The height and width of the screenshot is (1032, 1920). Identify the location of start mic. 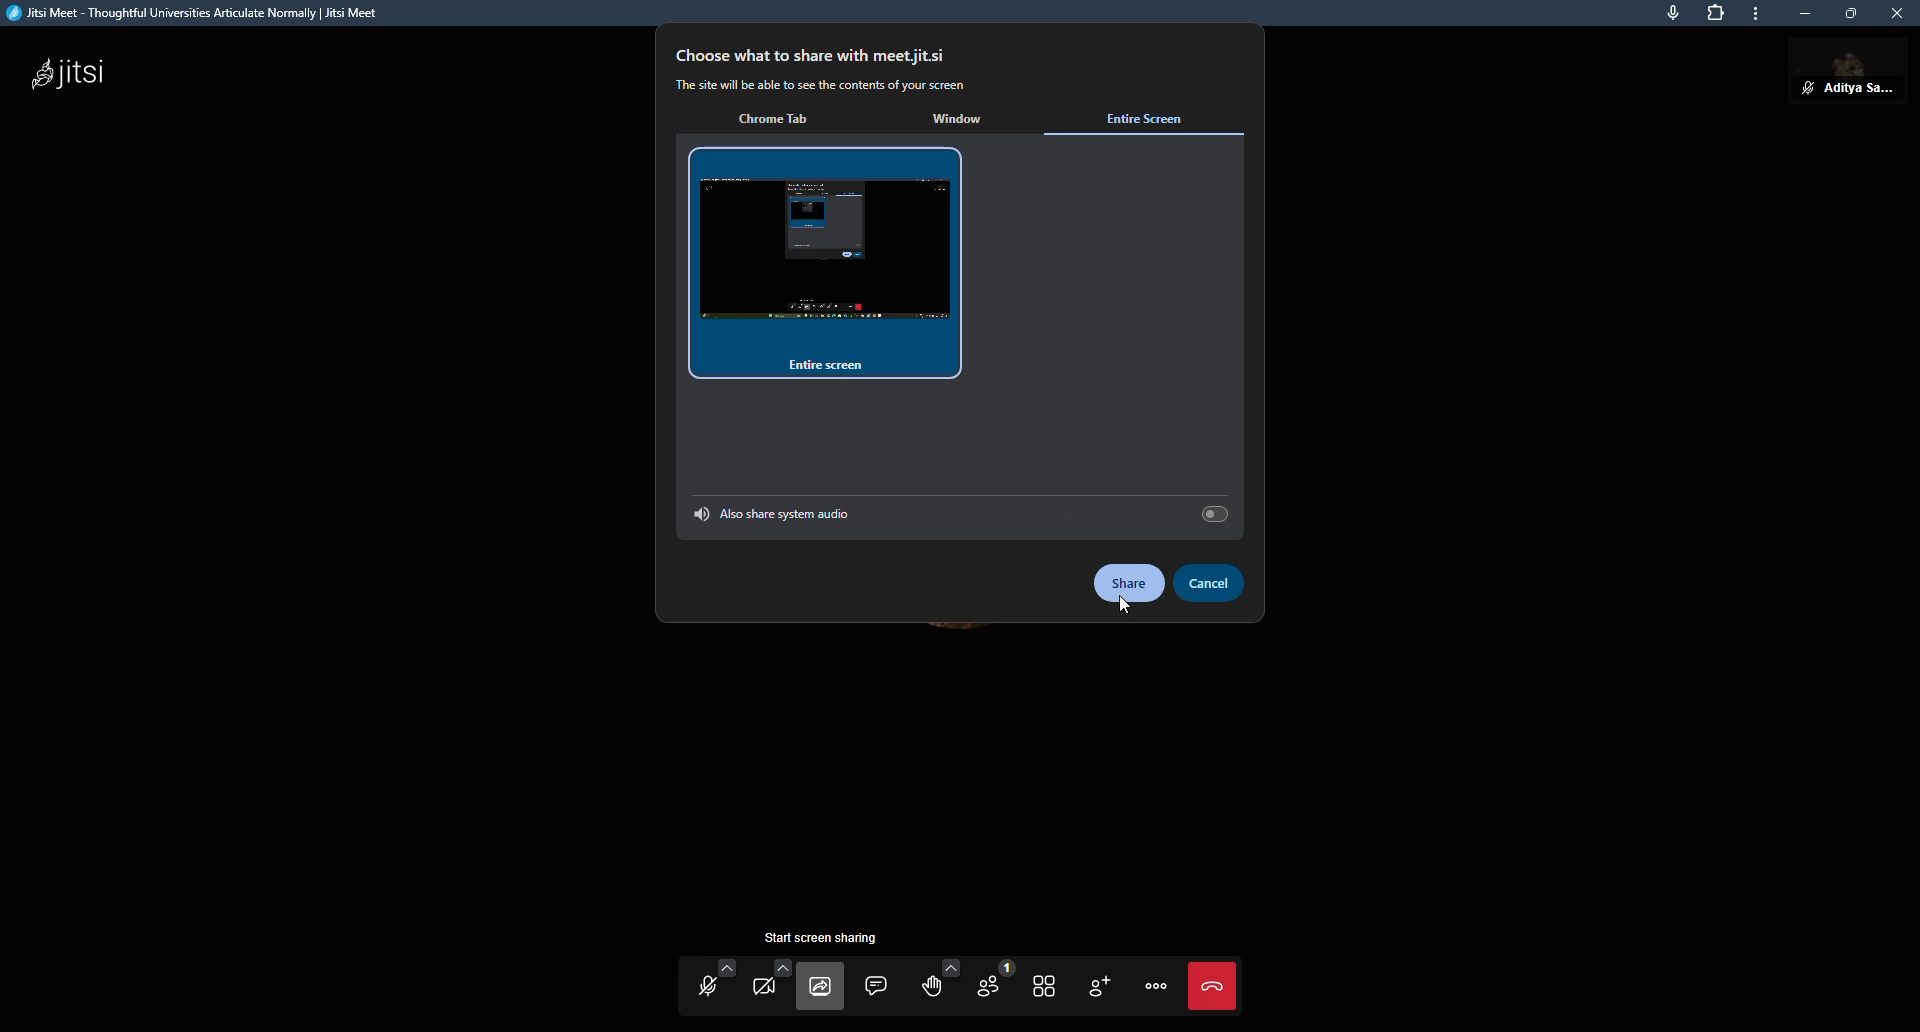
(710, 993).